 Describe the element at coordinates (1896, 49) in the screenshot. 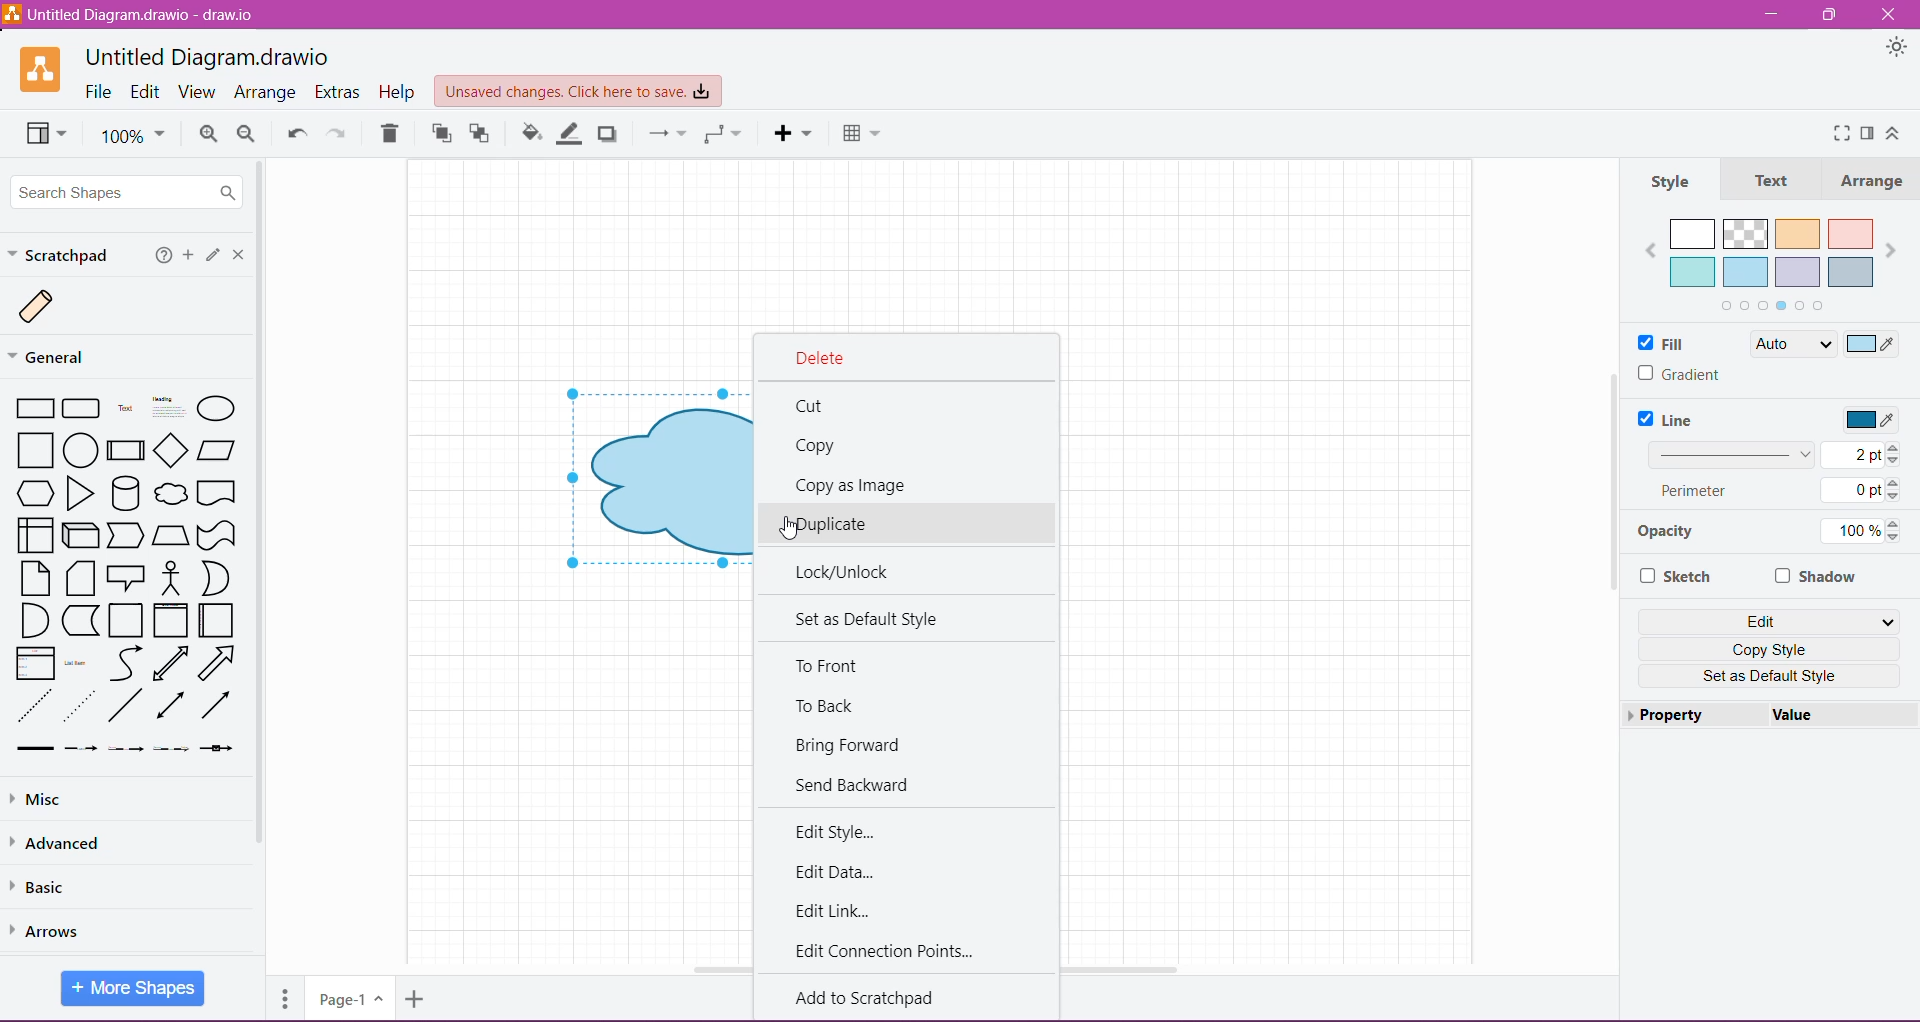

I see `Appearance` at that location.